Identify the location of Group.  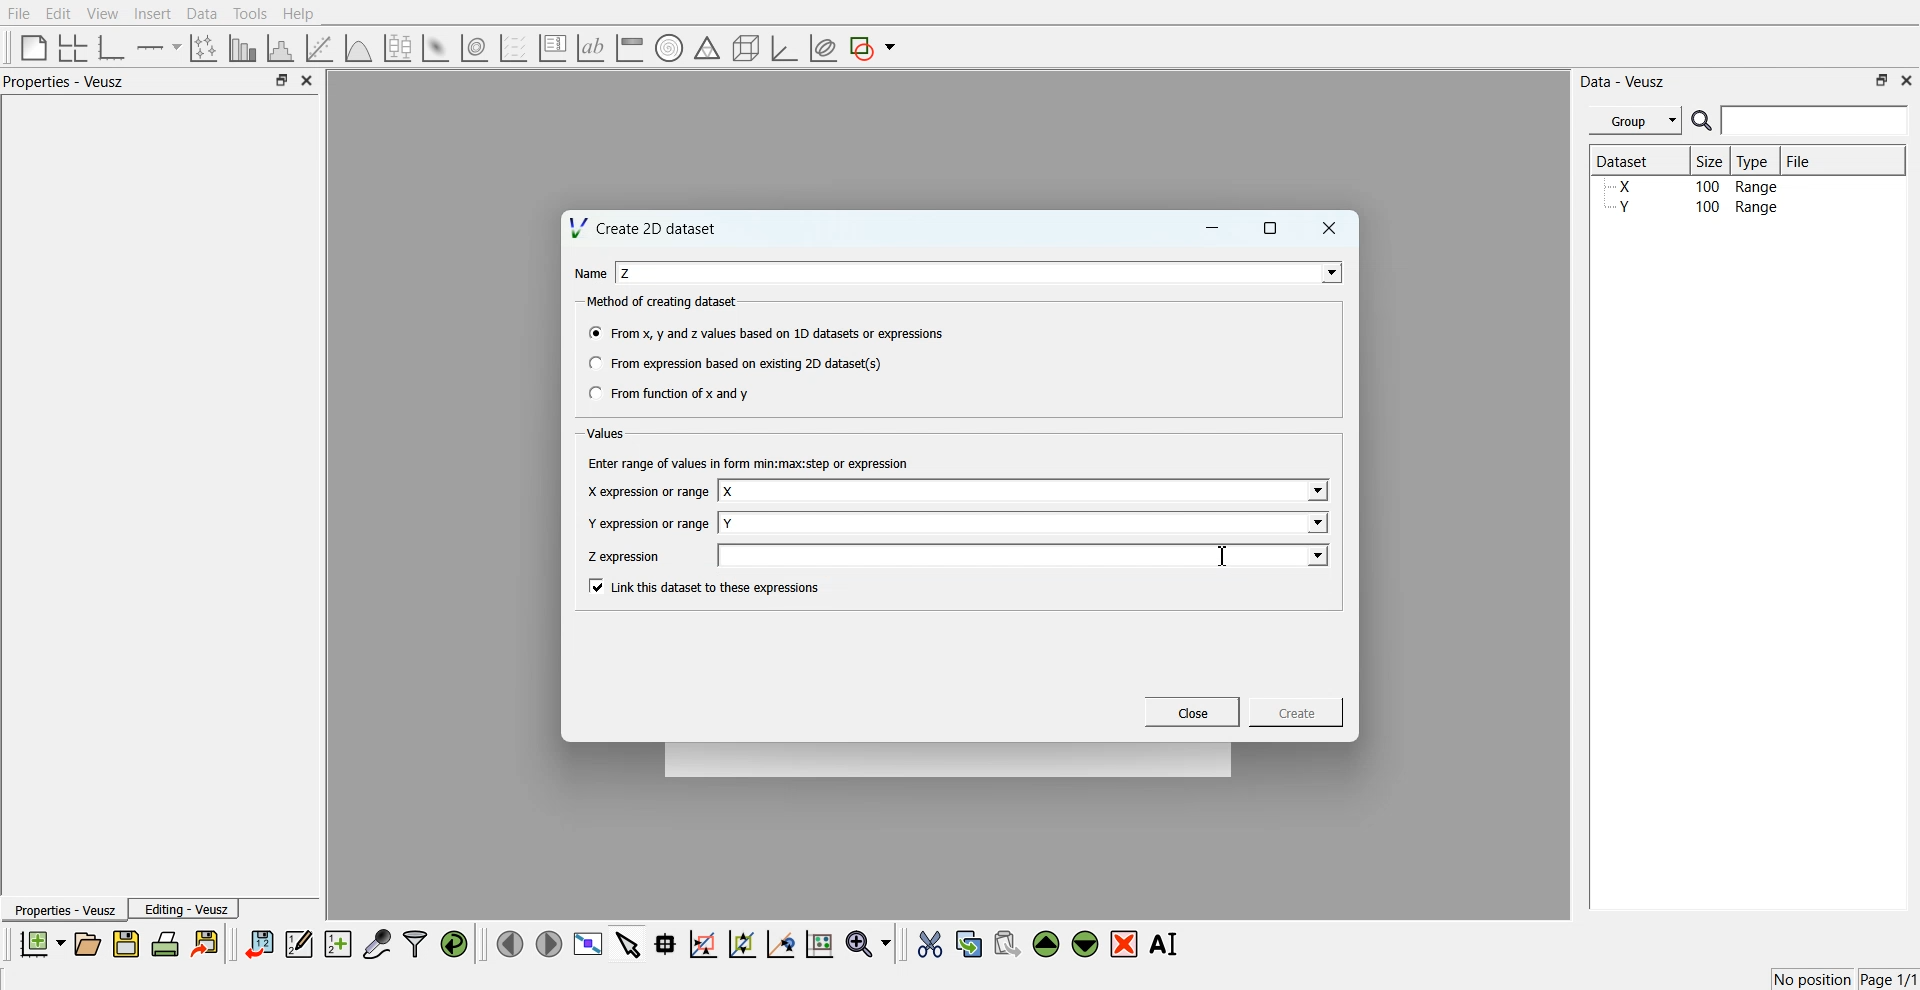
(1636, 121).